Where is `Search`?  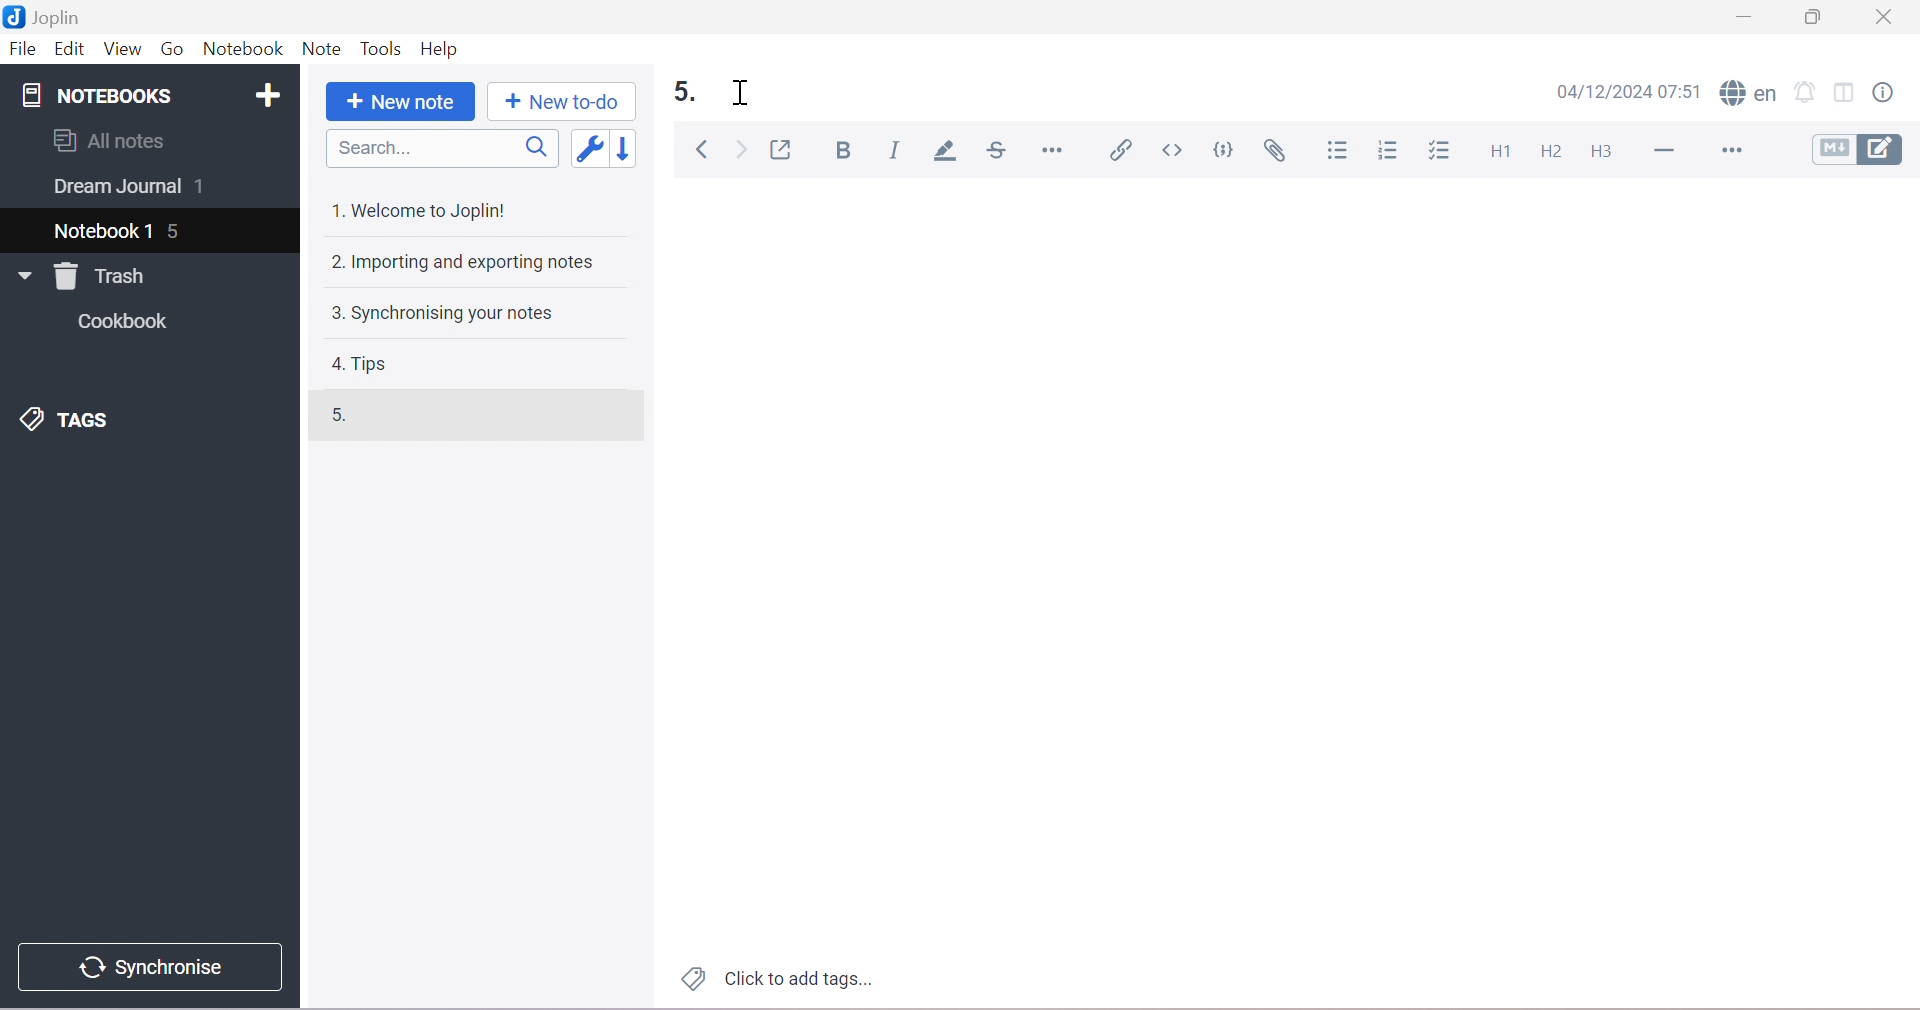
Search is located at coordinates (448, 149).